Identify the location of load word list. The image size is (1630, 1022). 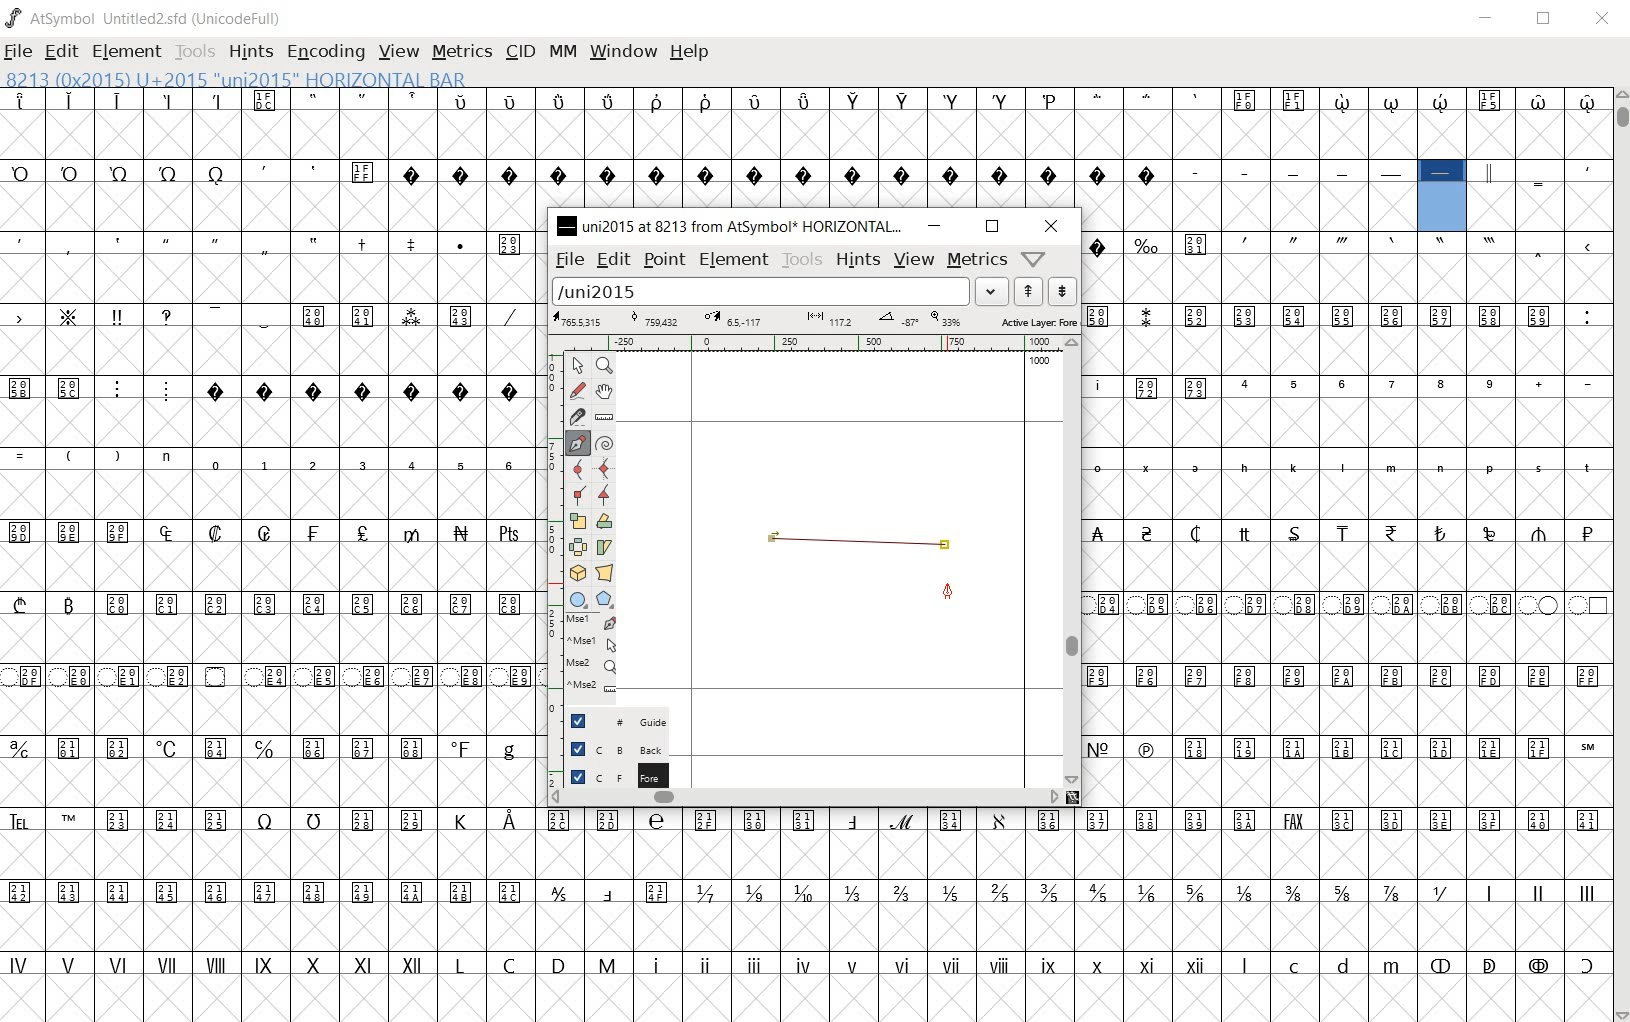
(778, 292).